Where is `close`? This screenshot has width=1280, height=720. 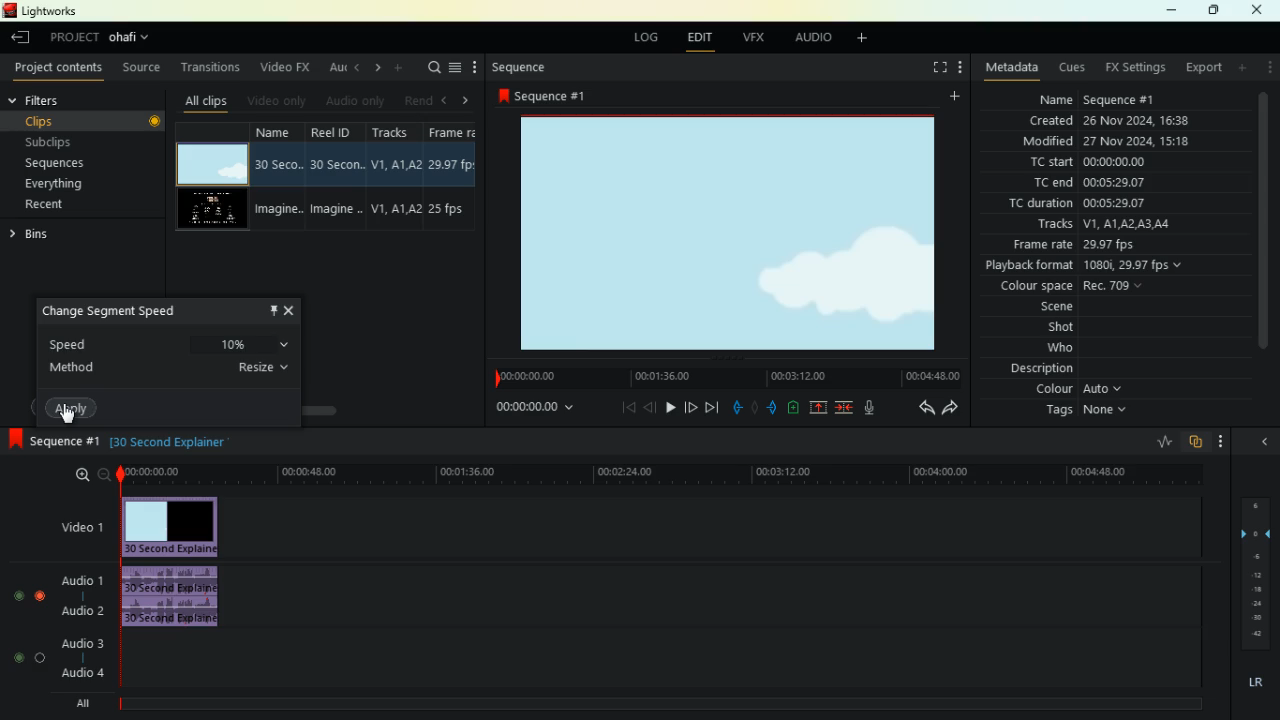 close is located at coordinates (1261, 9).